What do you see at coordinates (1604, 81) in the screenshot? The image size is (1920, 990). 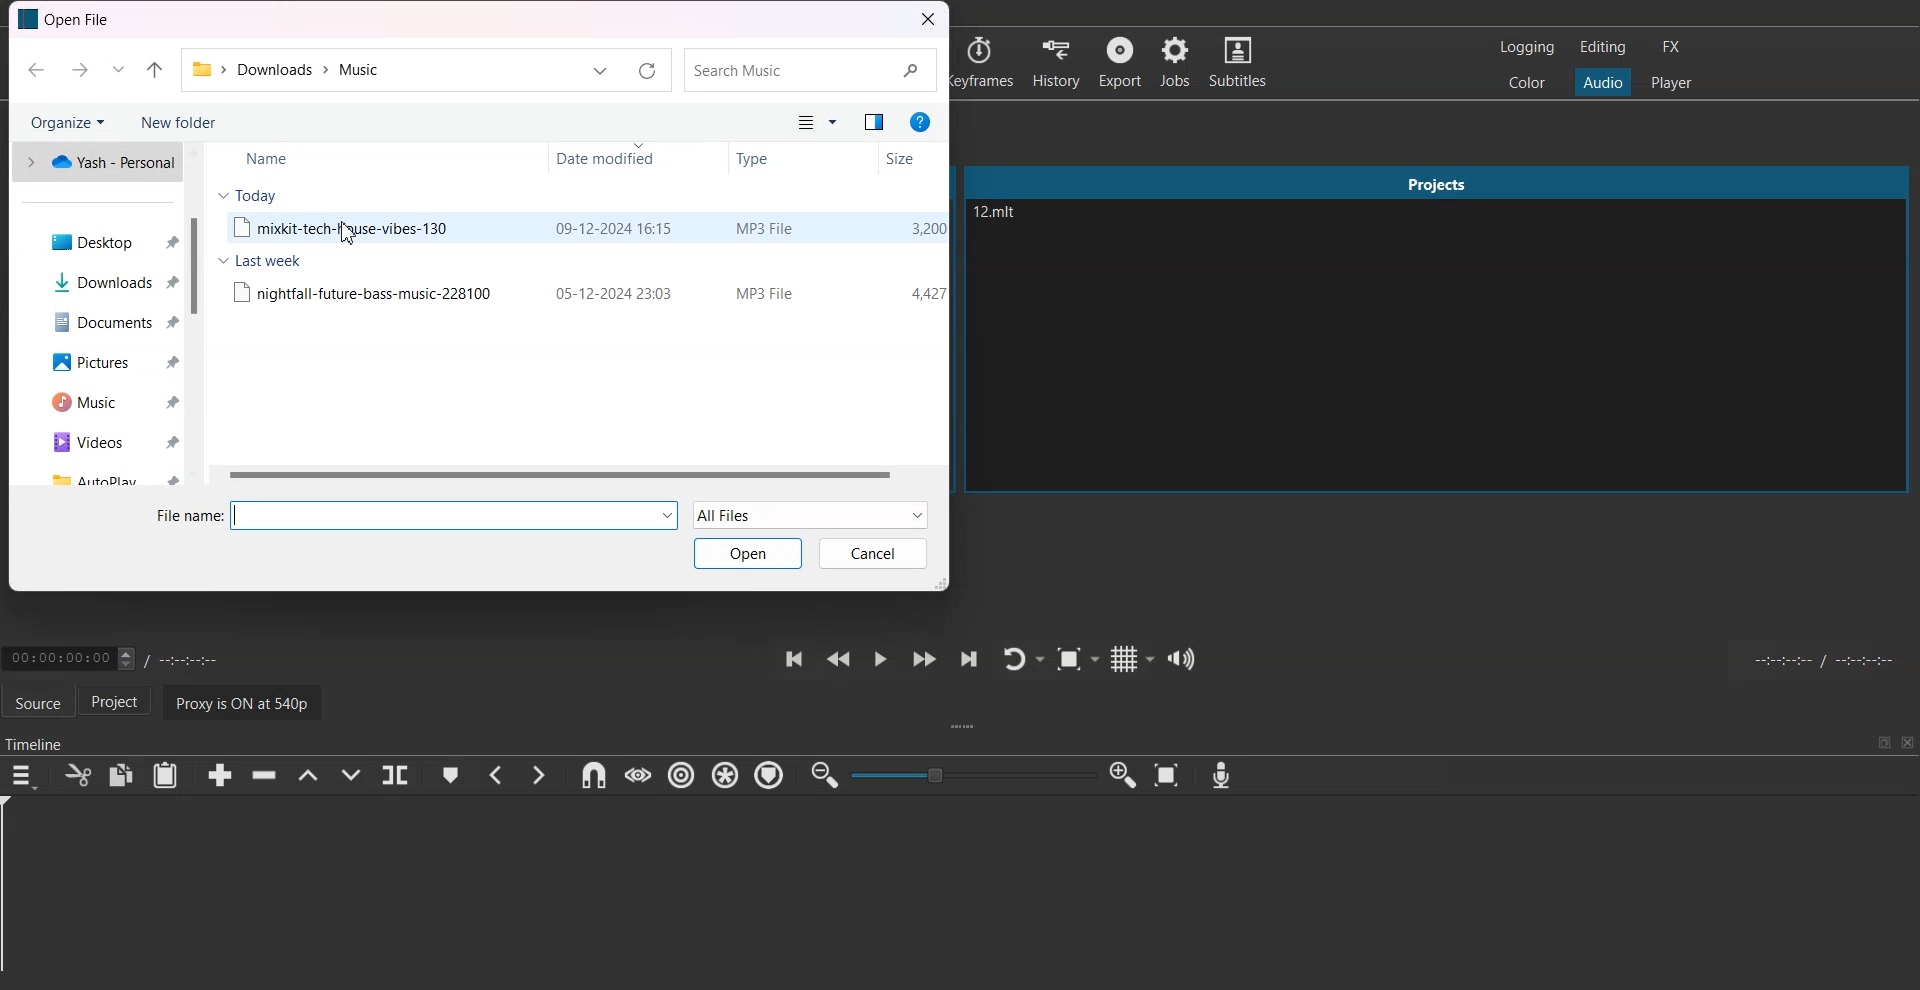 I see `Switch to the Audio layout` at bounding box center [1604, 81].